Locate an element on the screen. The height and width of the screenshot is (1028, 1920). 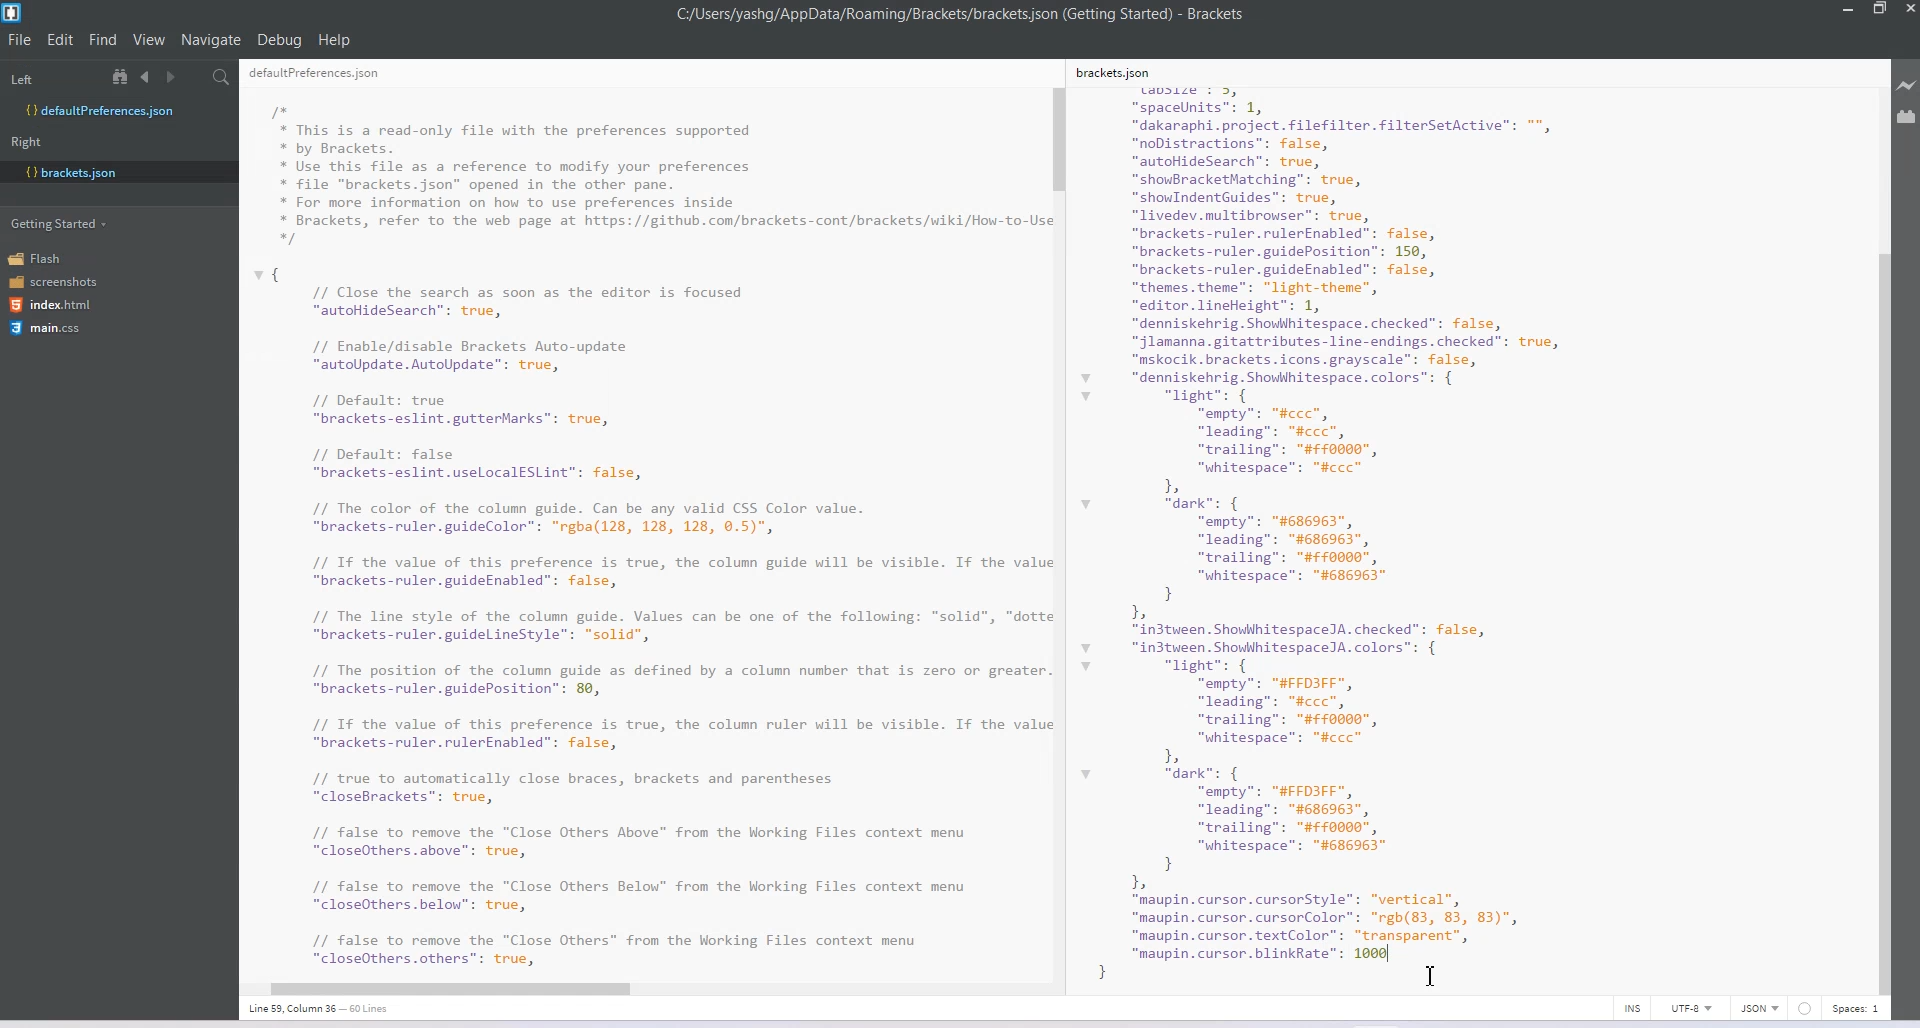
INS is located at coordinates (1632, 1008).